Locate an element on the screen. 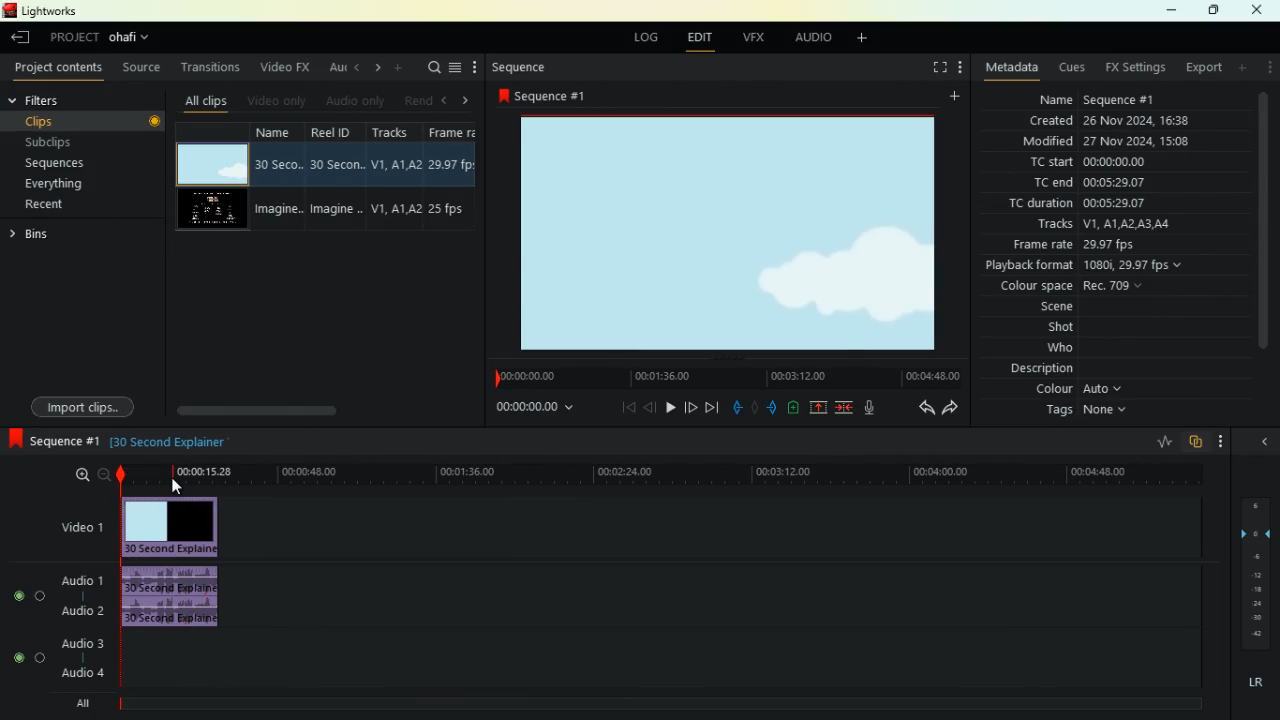 The height and width of the screenshot is (720, 1280). 00:00:00.00 is located at coordinates (1114, 161).